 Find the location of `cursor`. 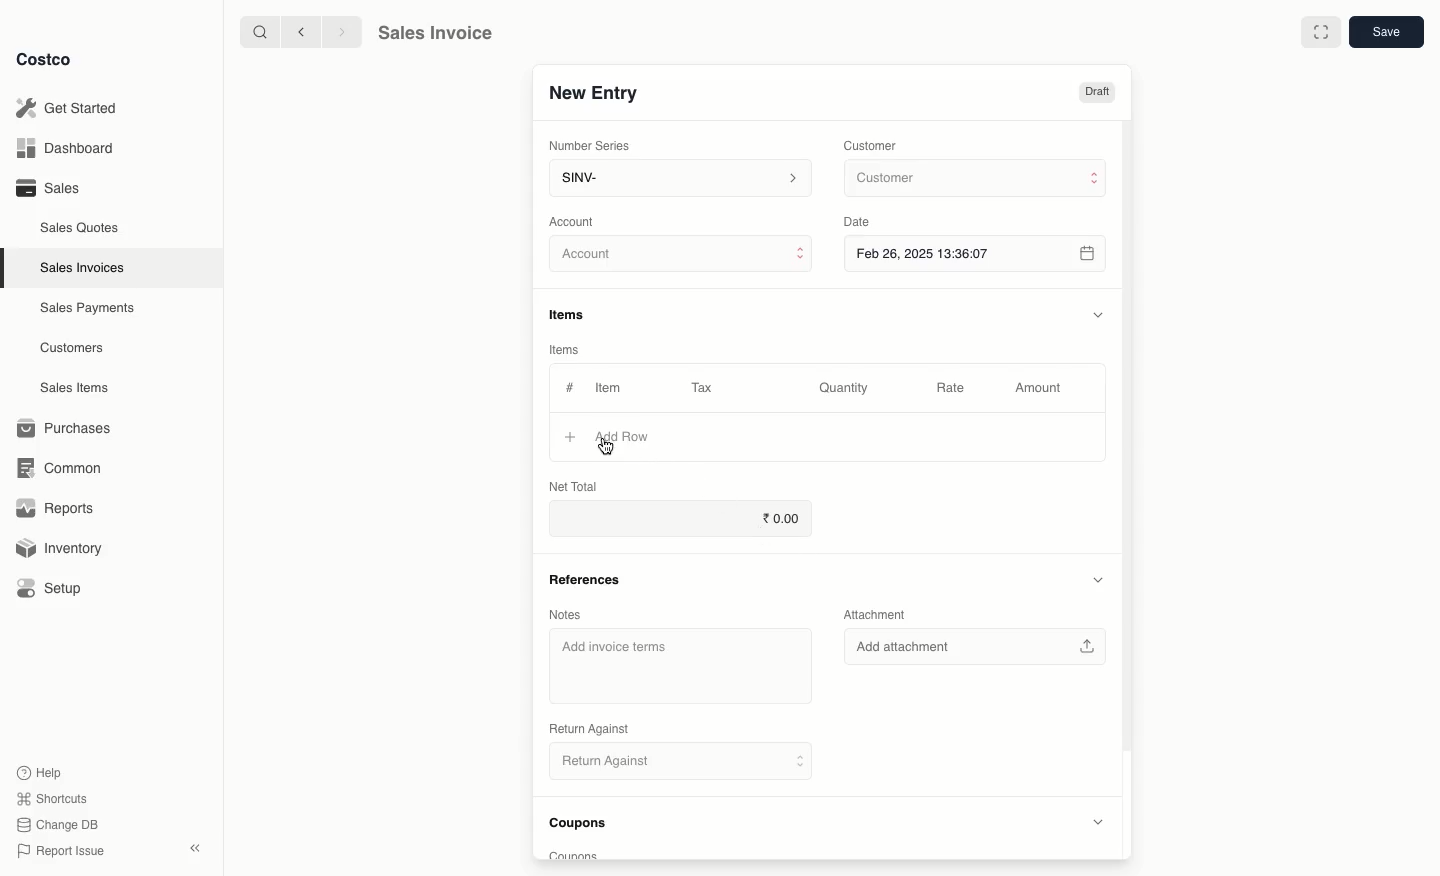

cursor is located at coordinates (604, 448).